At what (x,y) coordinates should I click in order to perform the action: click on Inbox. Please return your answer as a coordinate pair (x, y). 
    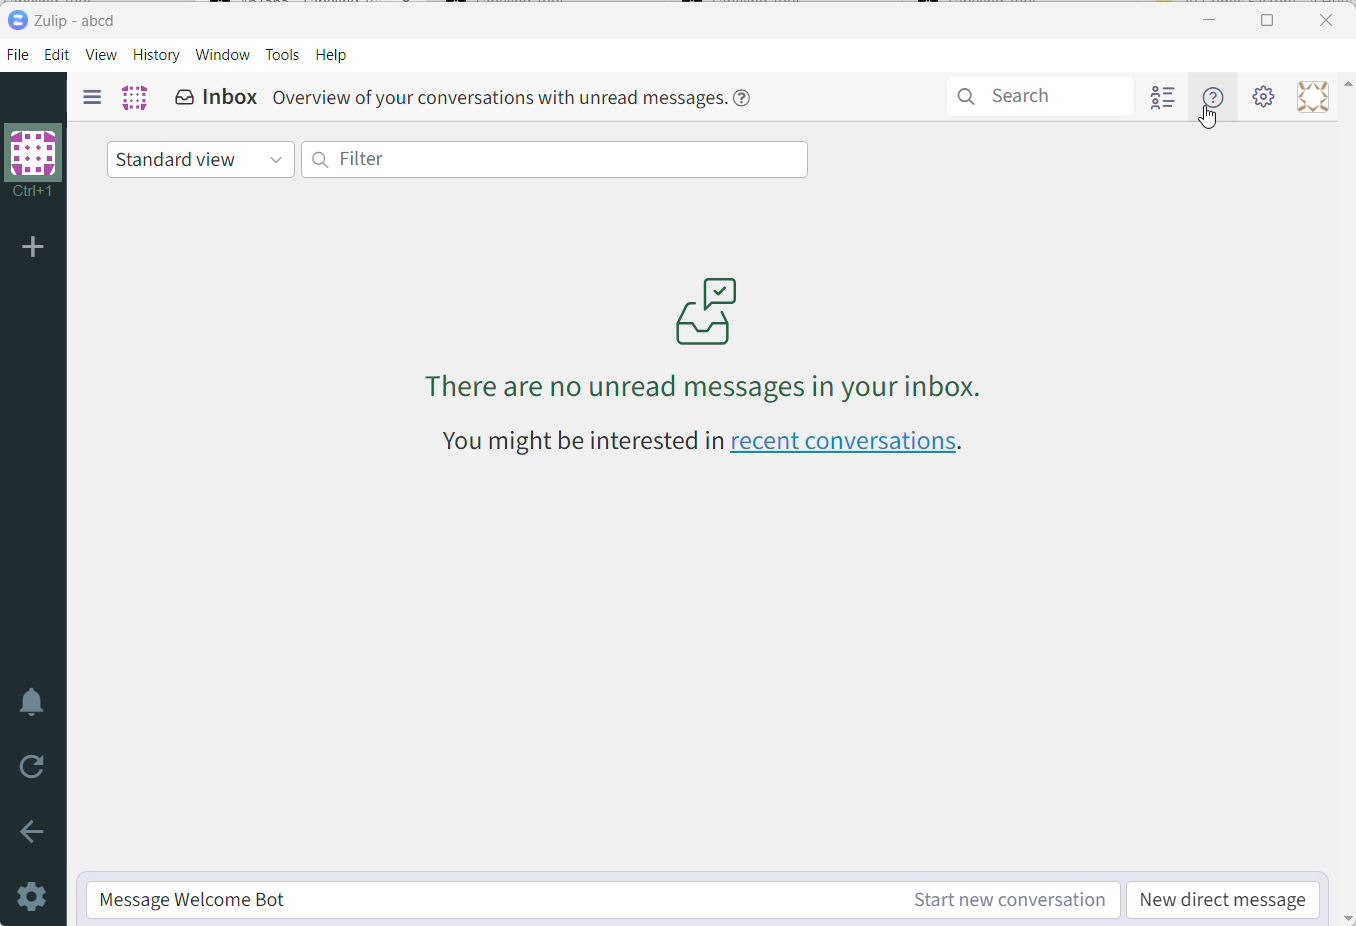
    Looking at the image, I should click on (216, 97).